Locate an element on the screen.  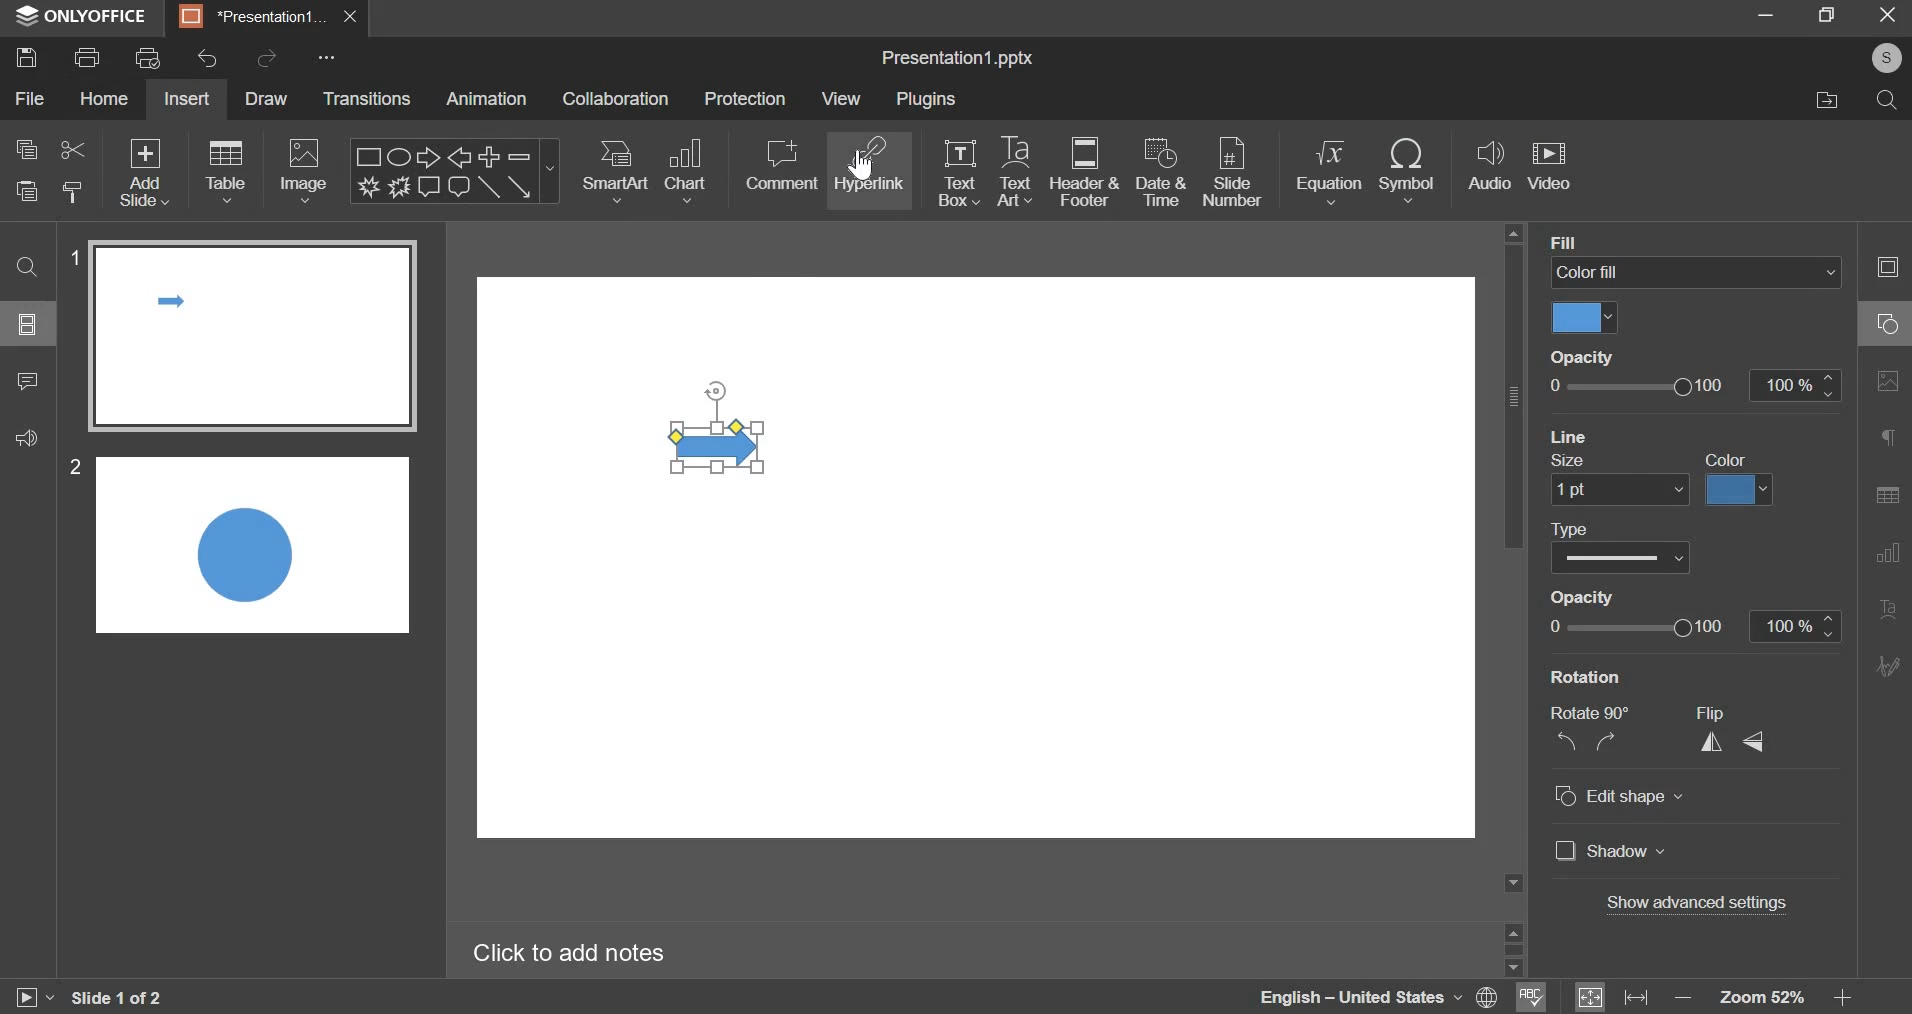
Size is located at coordinates (1570, 461).